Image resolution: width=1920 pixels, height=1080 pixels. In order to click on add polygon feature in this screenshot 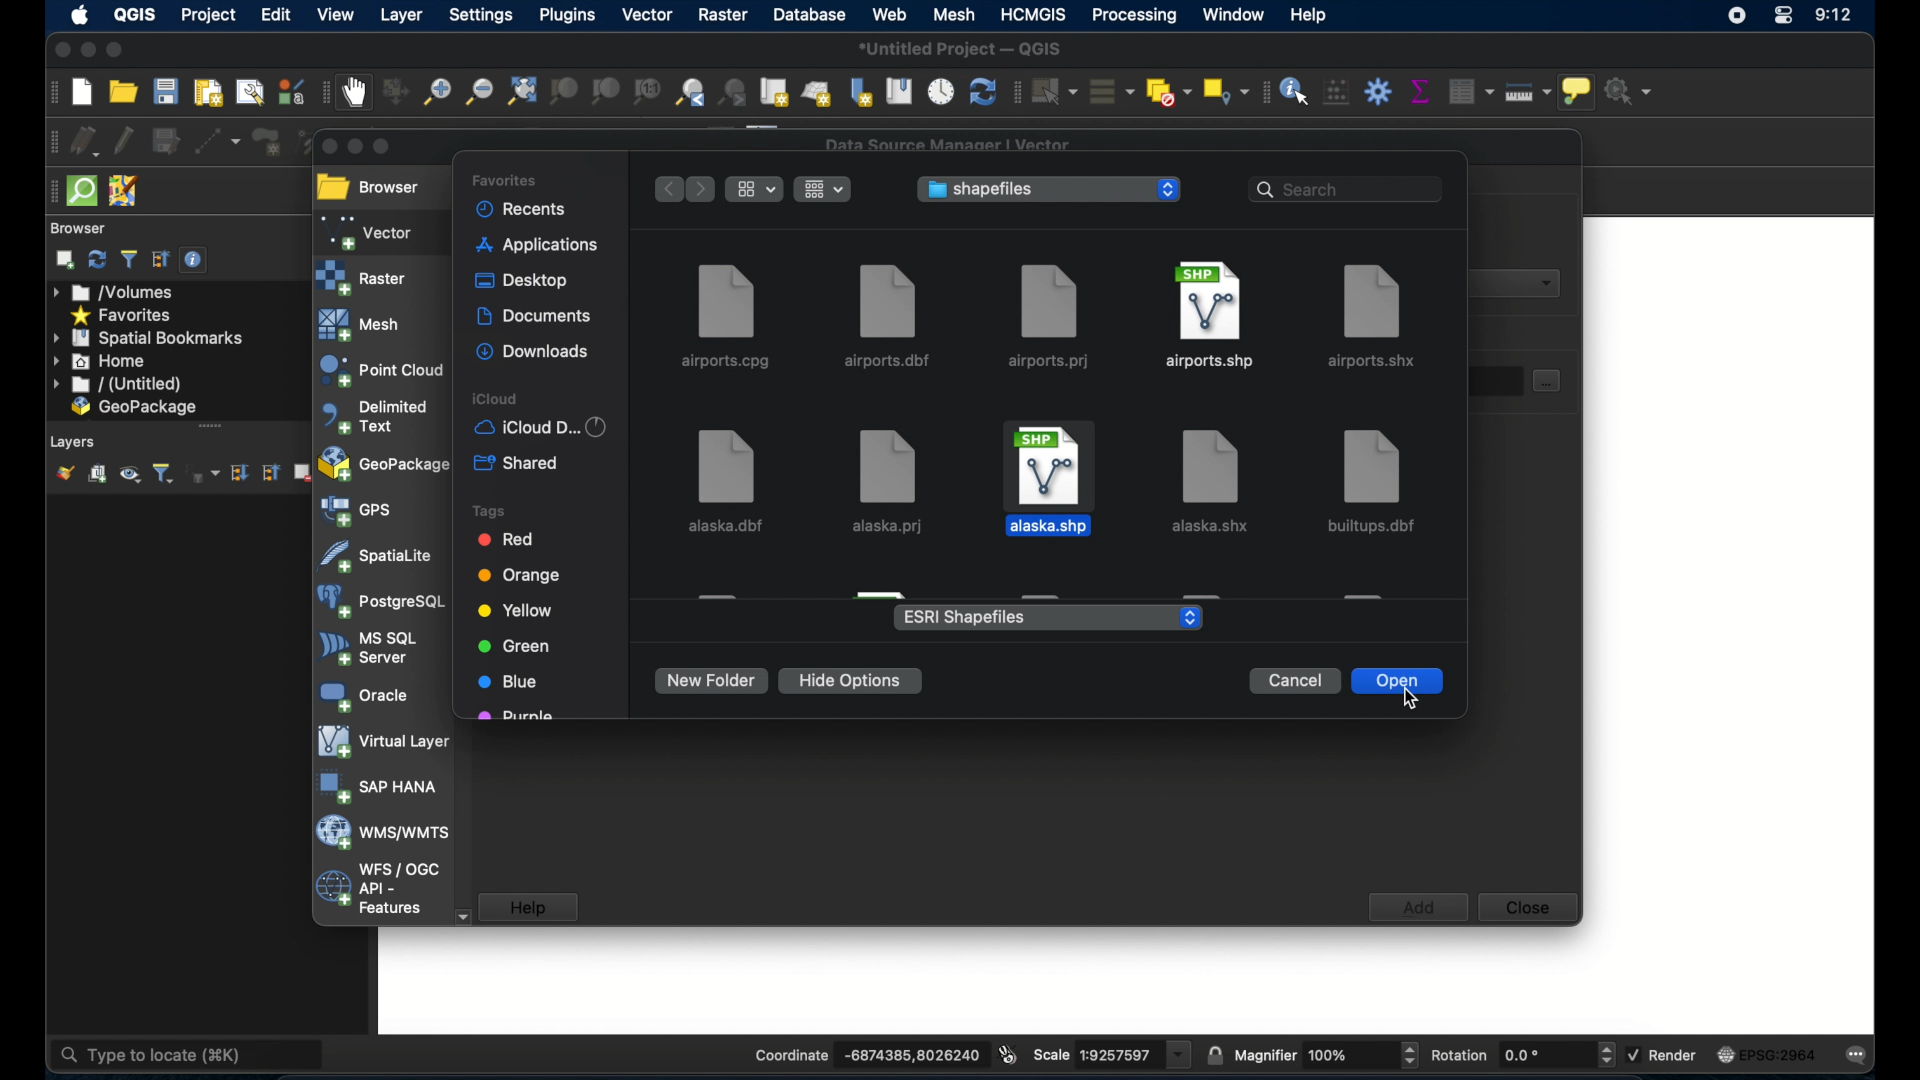, I will do `click(263, 139)`.